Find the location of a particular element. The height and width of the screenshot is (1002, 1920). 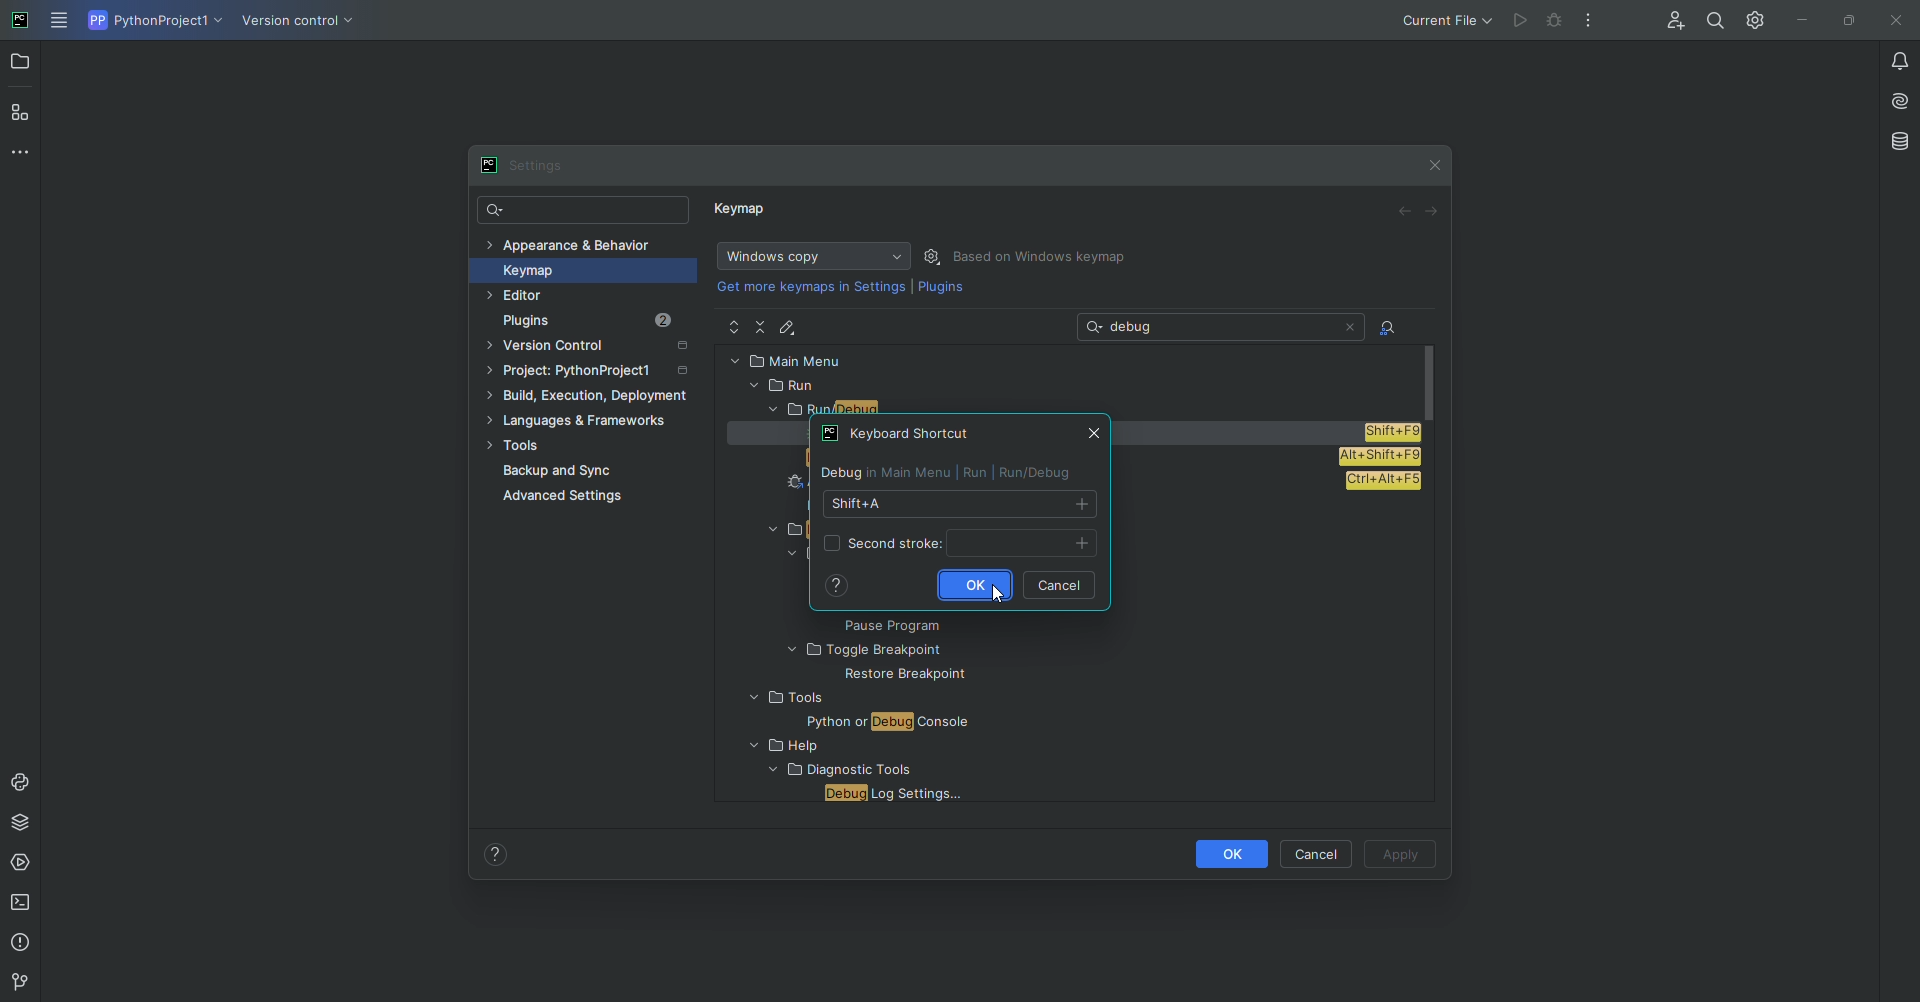

Settings is located at coordinates (1751, 19).